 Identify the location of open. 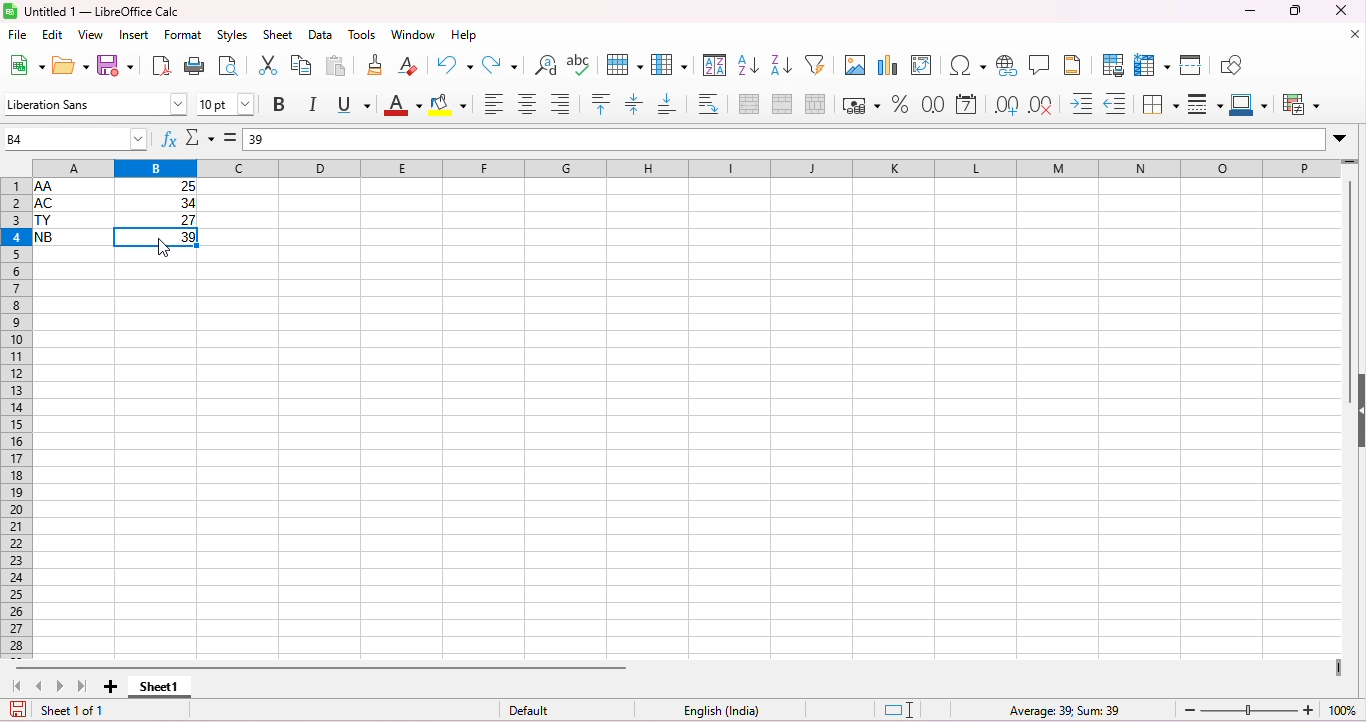
(73, 64).